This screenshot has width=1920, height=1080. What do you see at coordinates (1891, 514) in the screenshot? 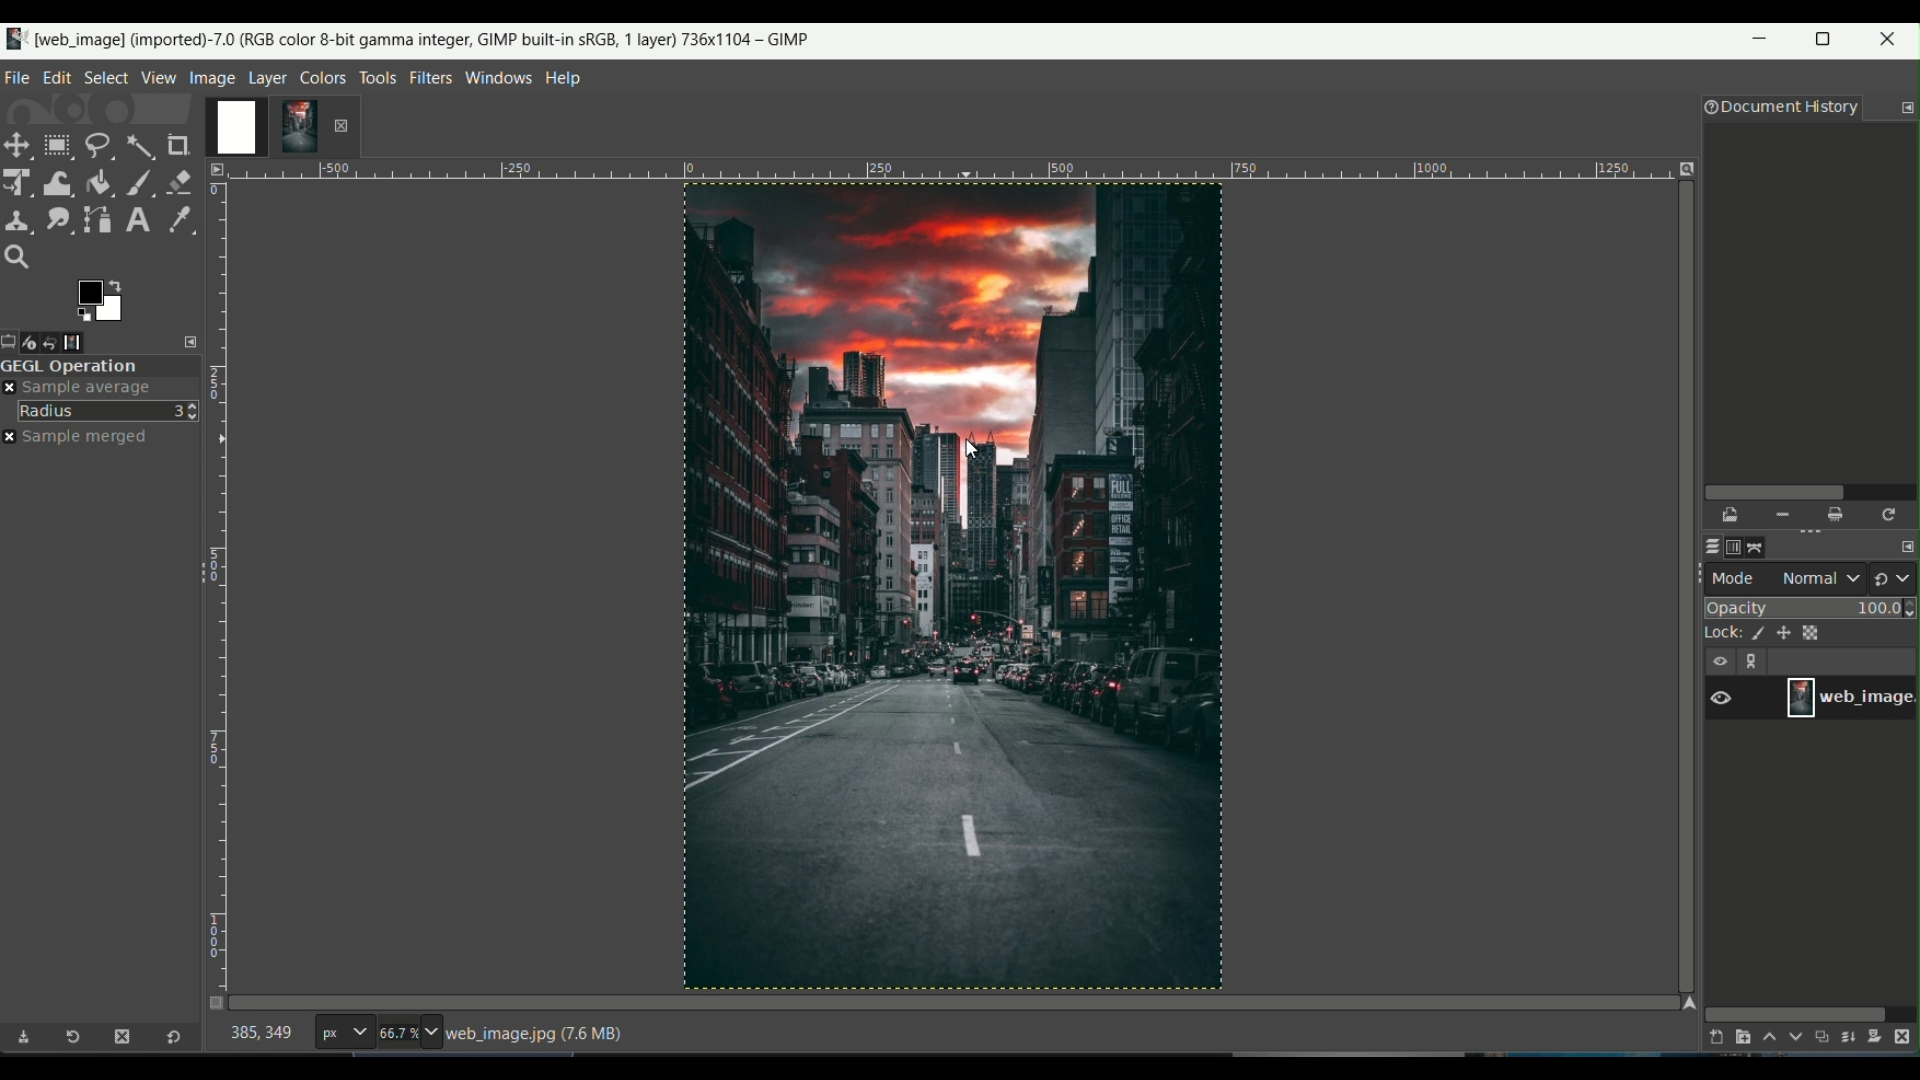
I see `recreate preview` at bounding box center [1891, 514].